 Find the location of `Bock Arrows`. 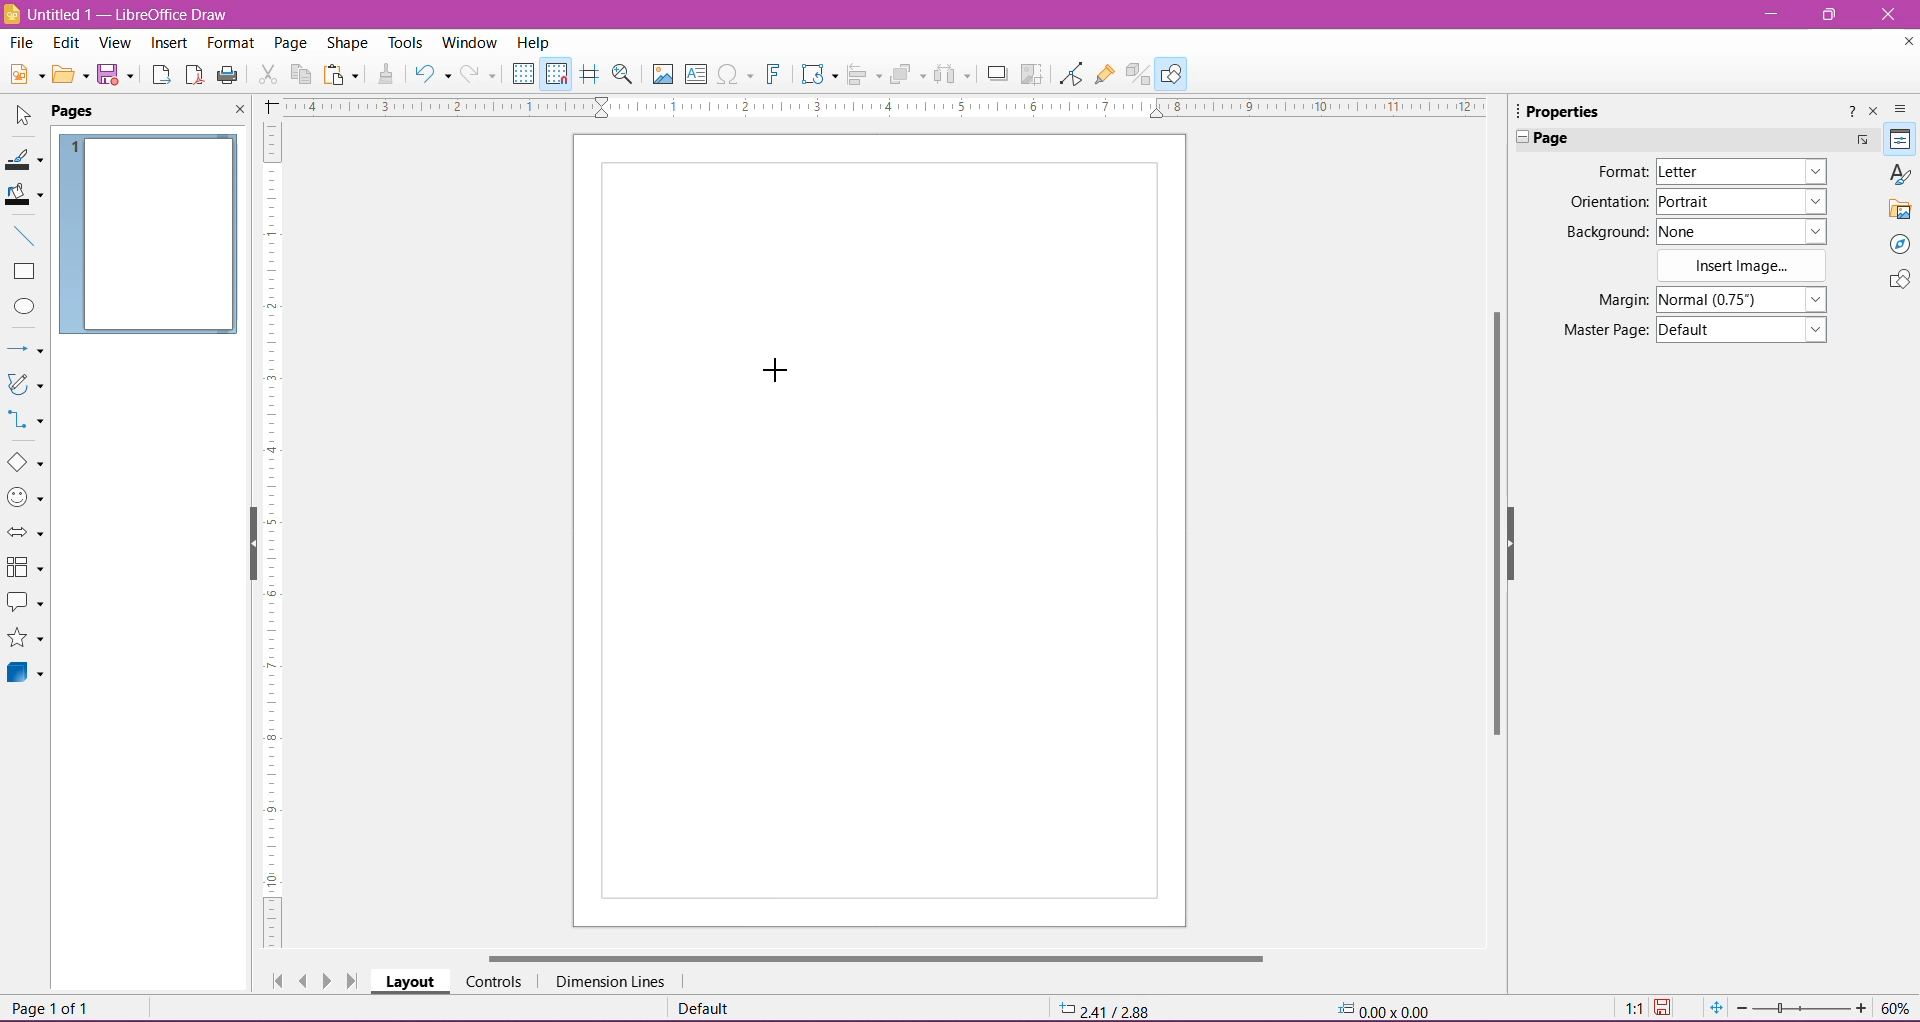

Bock Arrows is located at coordinates (26, 534).